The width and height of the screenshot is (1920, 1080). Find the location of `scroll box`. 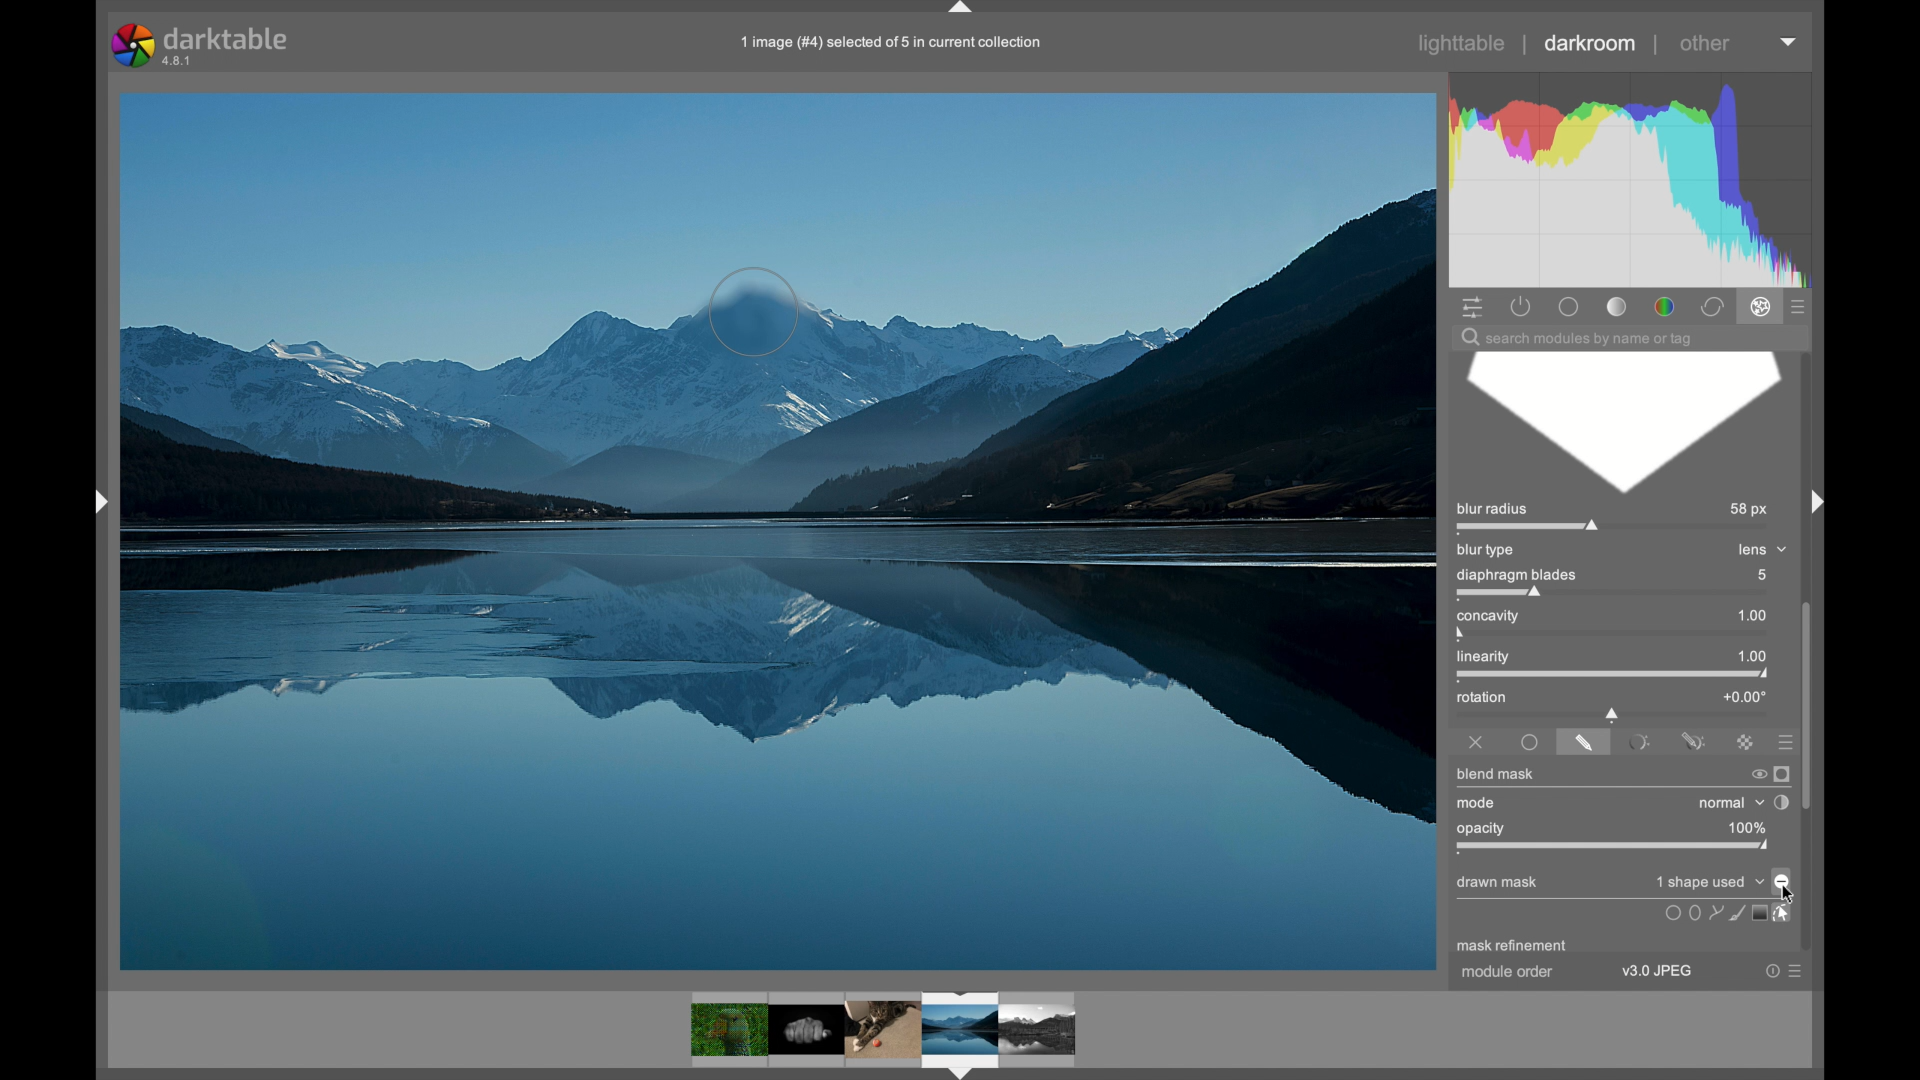

scroll box is located at coordinates (1810, 704).